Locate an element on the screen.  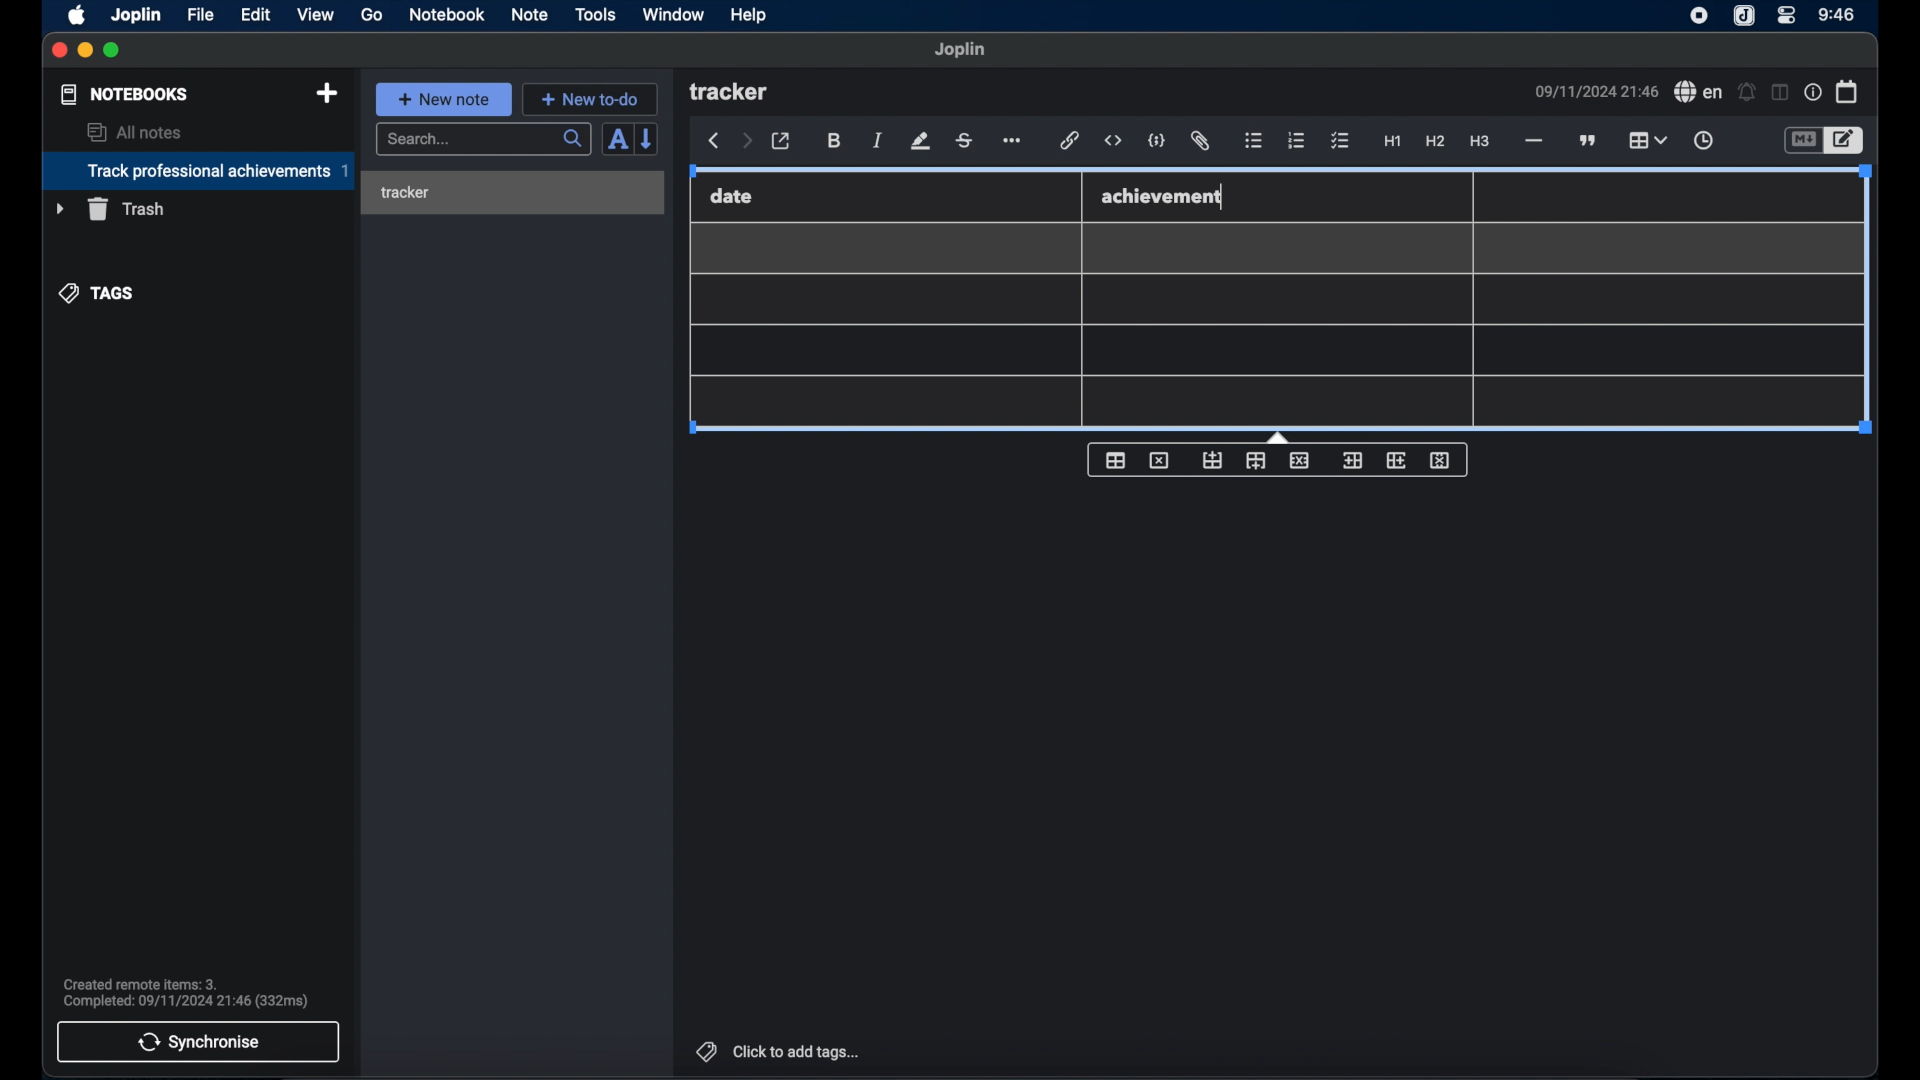
maximize is located at coordinates (114, 51).